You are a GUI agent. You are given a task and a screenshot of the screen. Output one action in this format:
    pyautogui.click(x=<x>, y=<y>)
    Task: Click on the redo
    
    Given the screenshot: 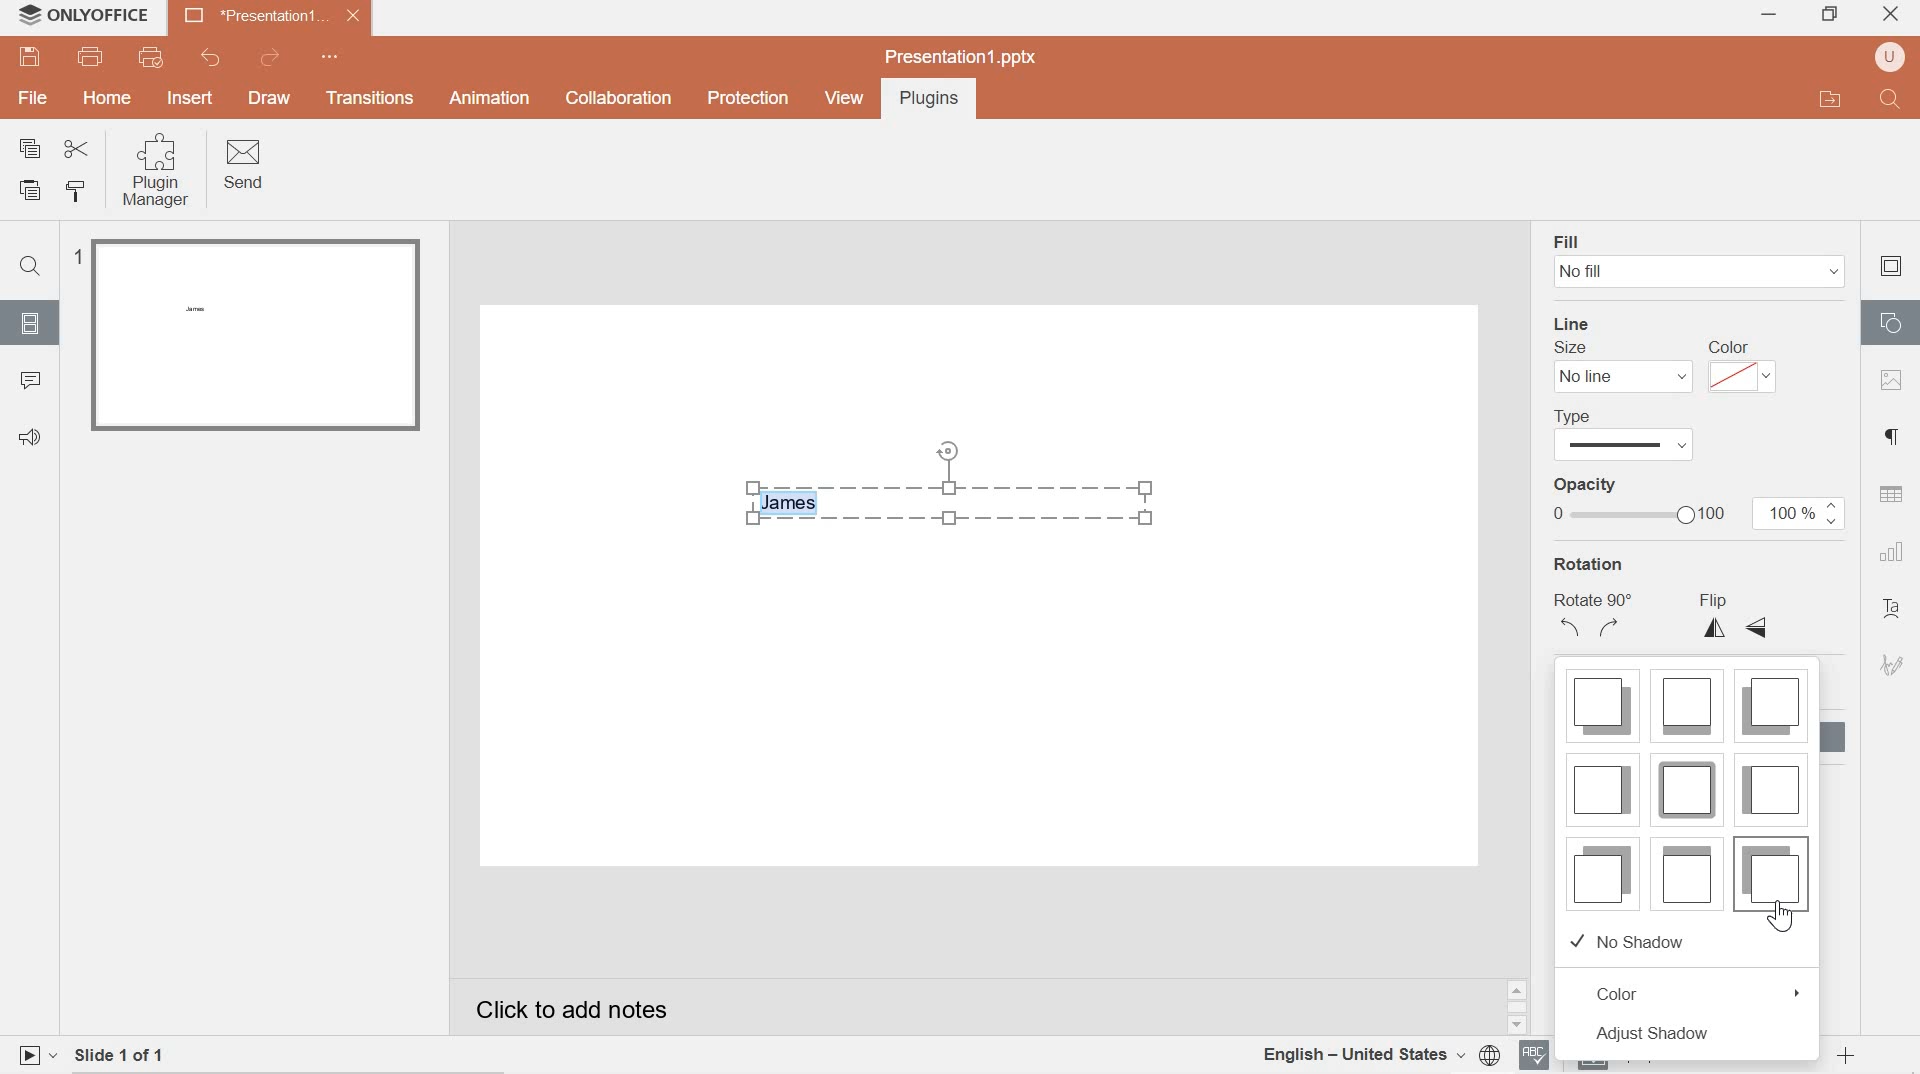 What is the action you would take?
    pyautogui.click(x=273, y=57)
    